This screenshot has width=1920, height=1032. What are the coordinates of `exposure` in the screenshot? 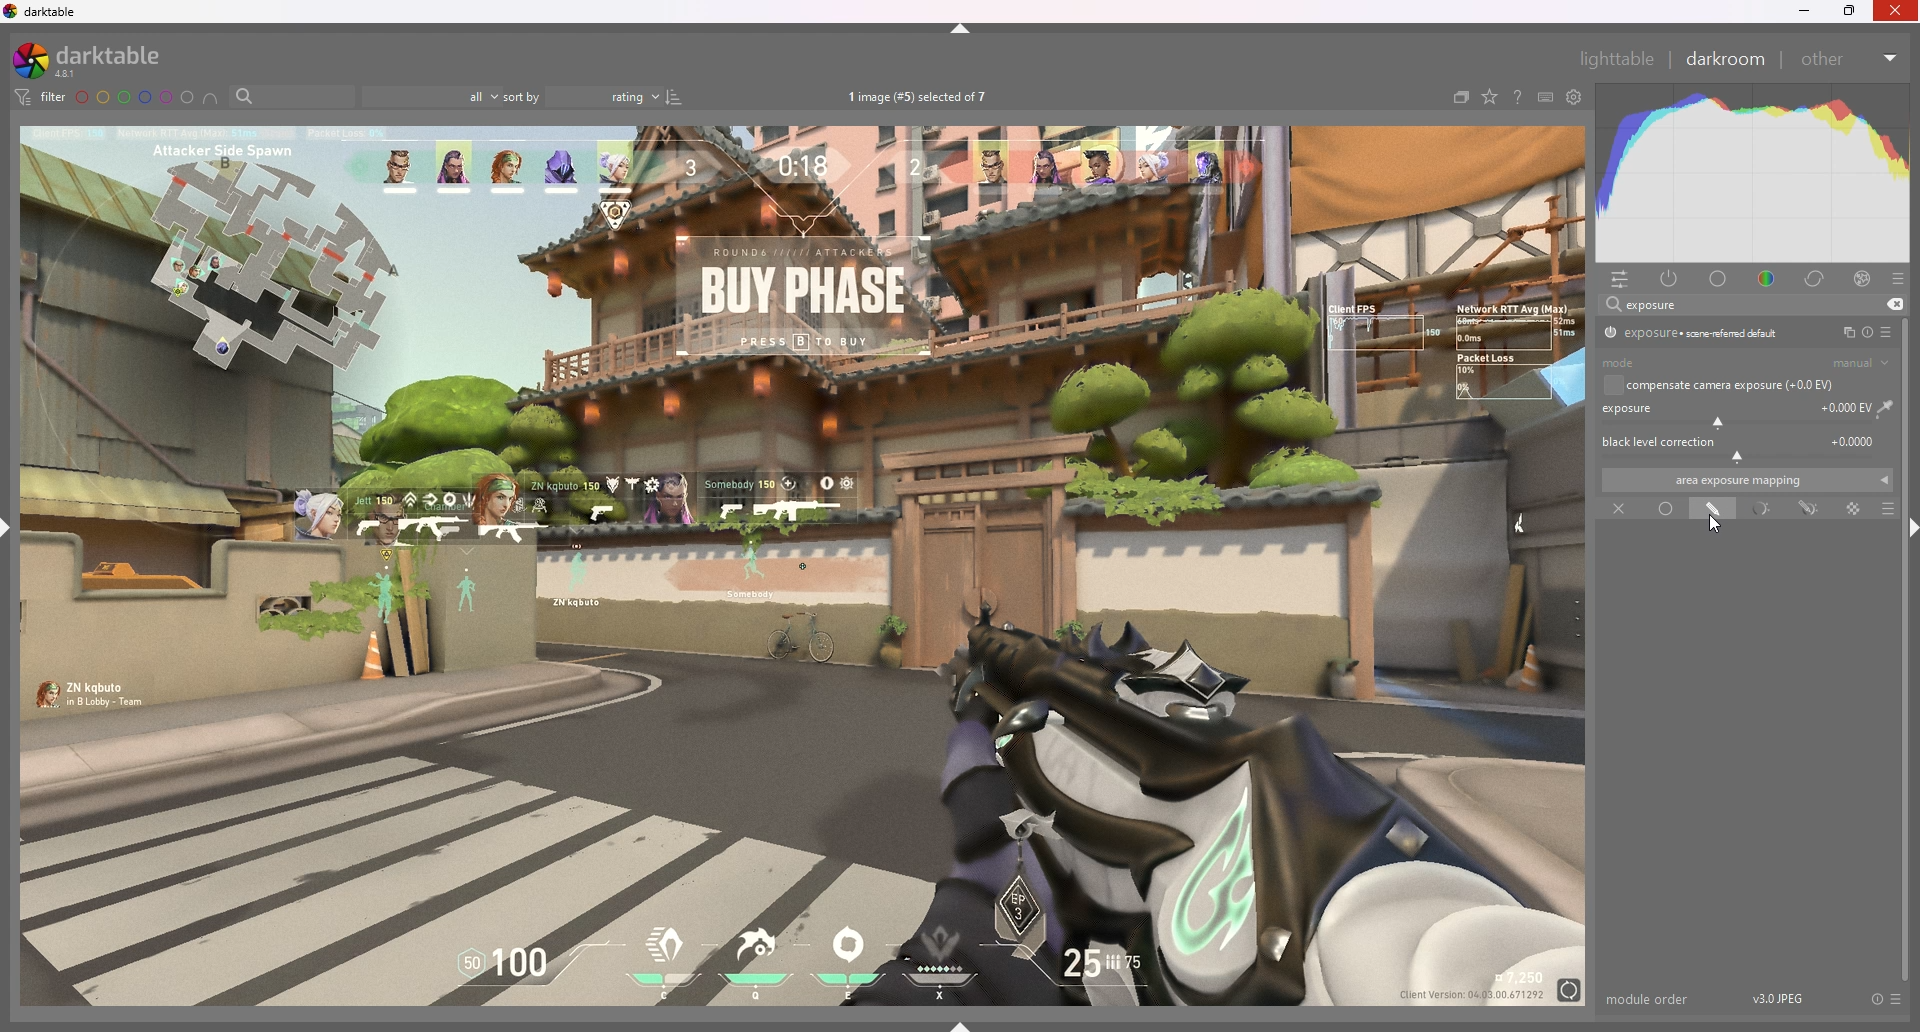 It's located at (1749, 414).